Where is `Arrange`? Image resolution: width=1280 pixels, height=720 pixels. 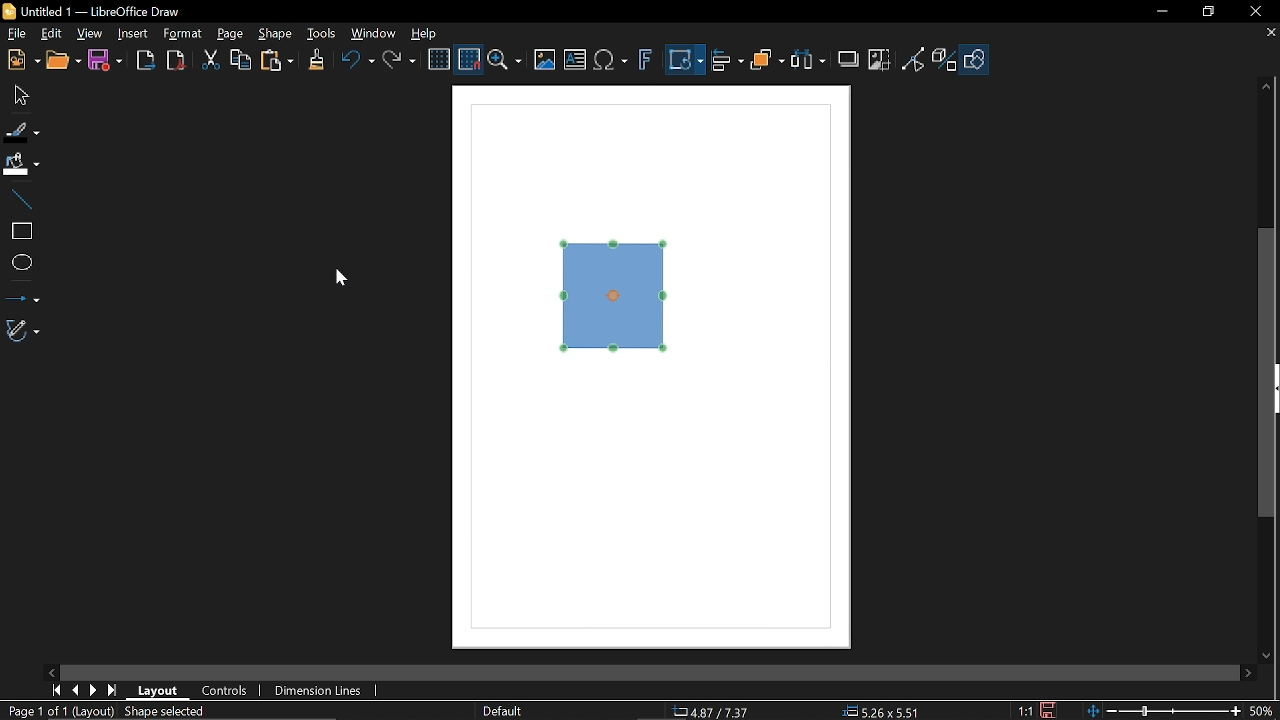 Arrange is located at coordinates (767, 62).